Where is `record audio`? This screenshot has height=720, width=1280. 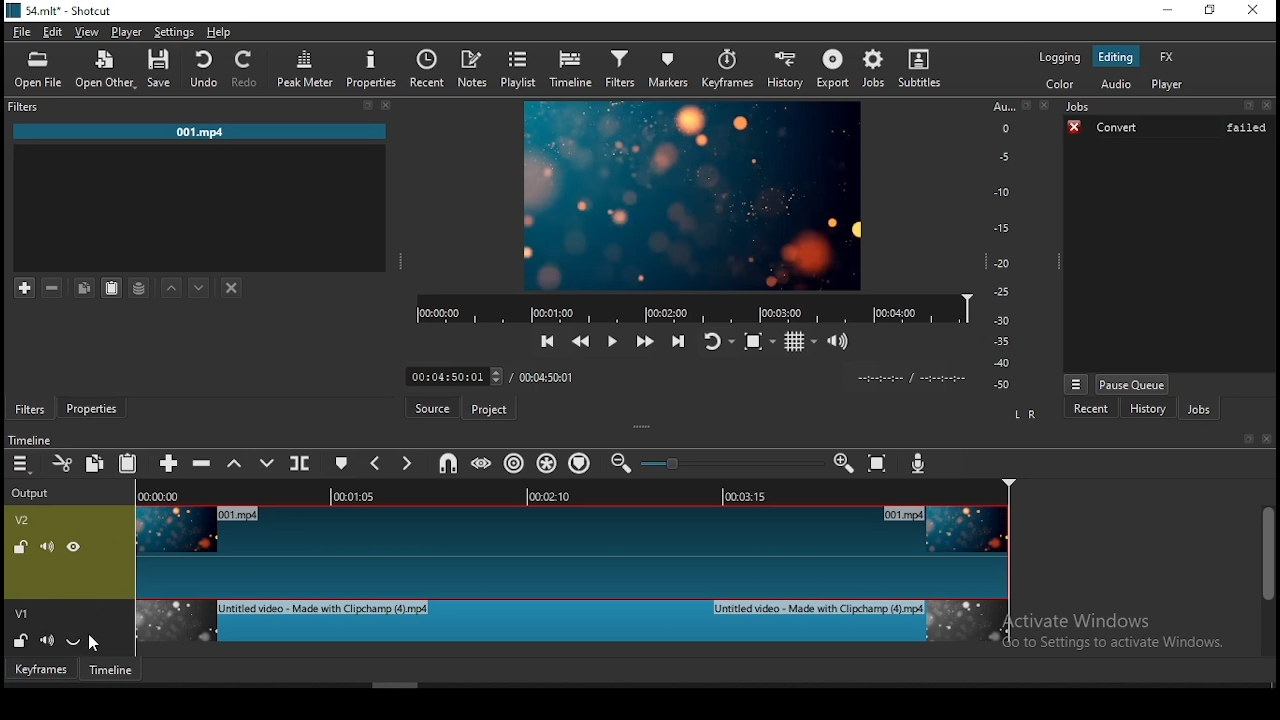
record audio is located at coordinates (918, 461).